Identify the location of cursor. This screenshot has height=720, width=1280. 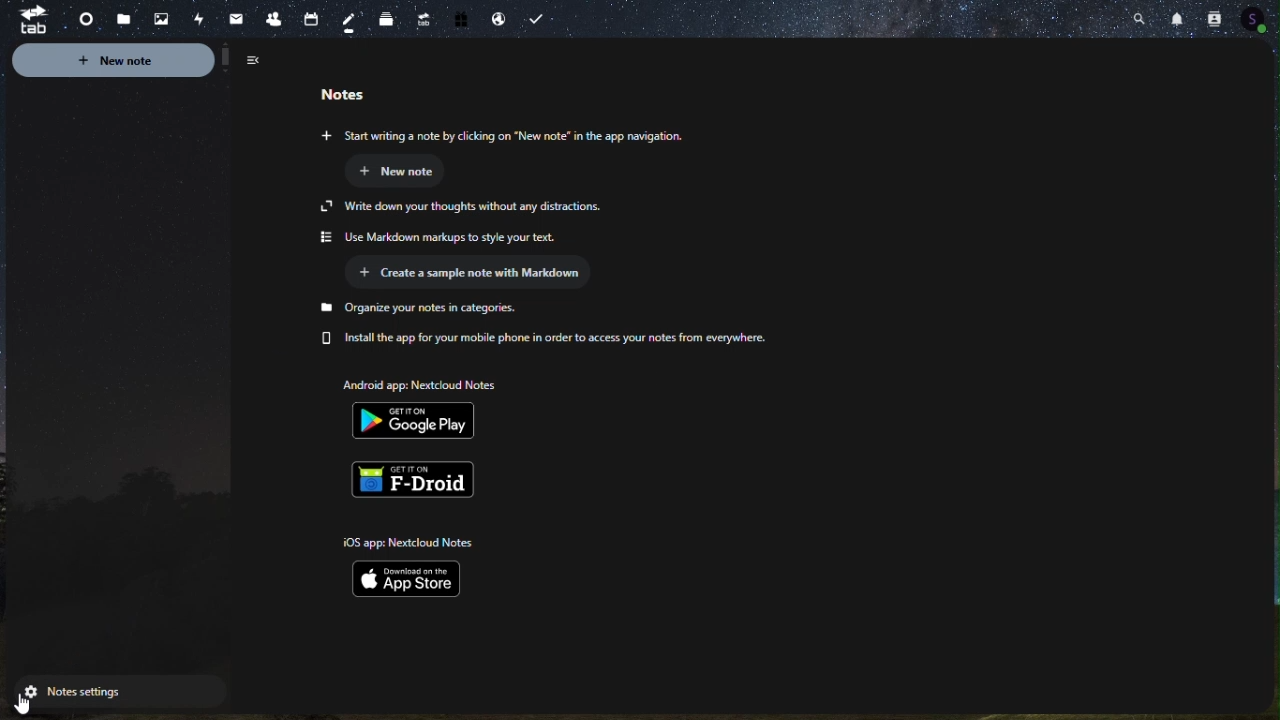
(19, 706).